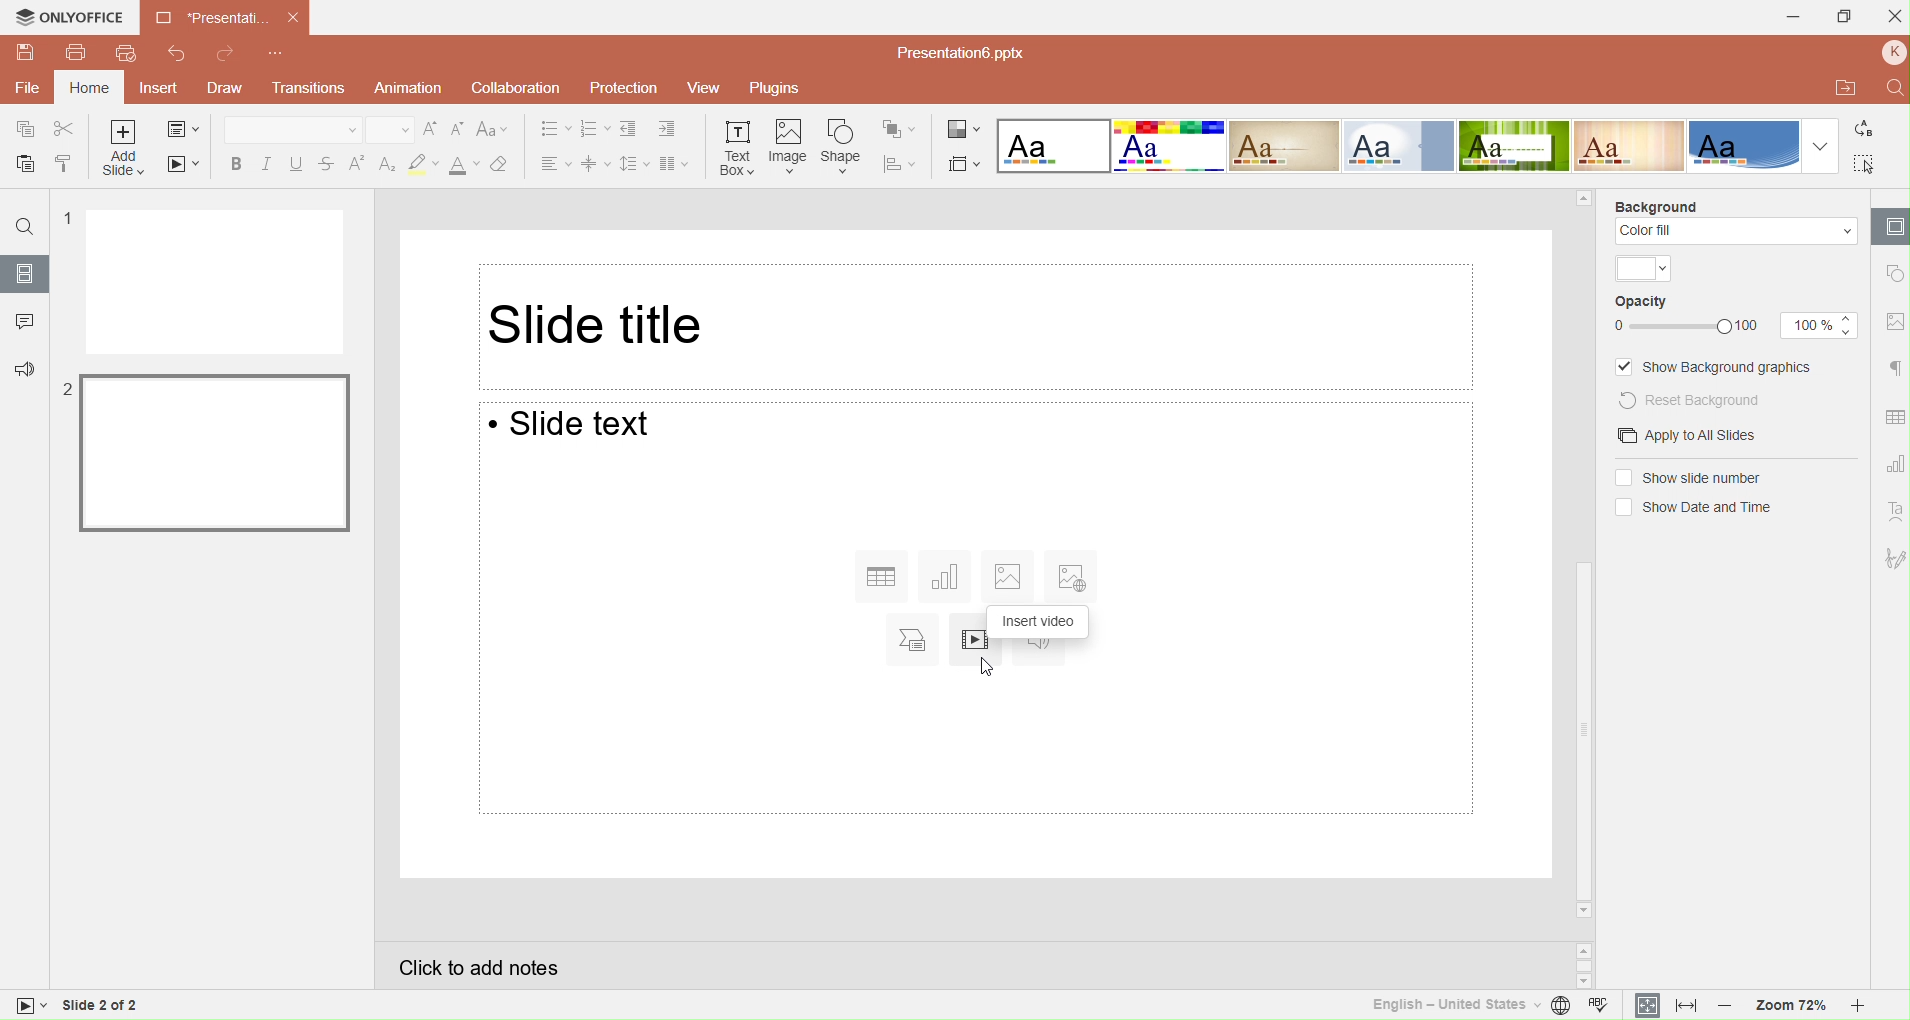 The height and width of the screenshot is (1020, 1910). I want to click on Vertical align, so click(595, 164).